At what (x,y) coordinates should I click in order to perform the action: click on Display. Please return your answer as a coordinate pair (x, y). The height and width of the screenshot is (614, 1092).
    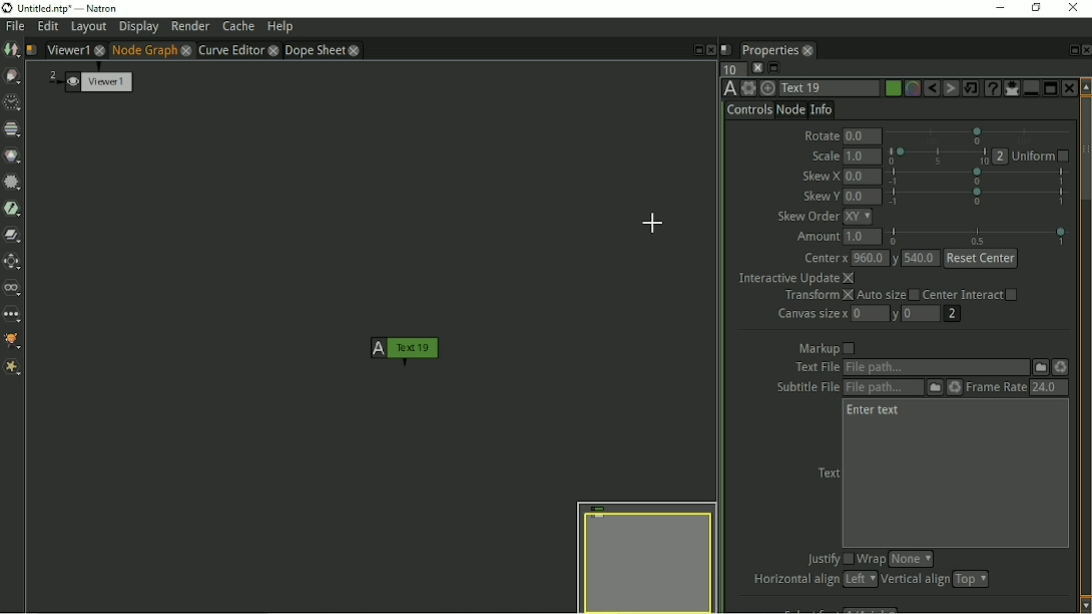
    Looking at the image, I should click on (139, 27).